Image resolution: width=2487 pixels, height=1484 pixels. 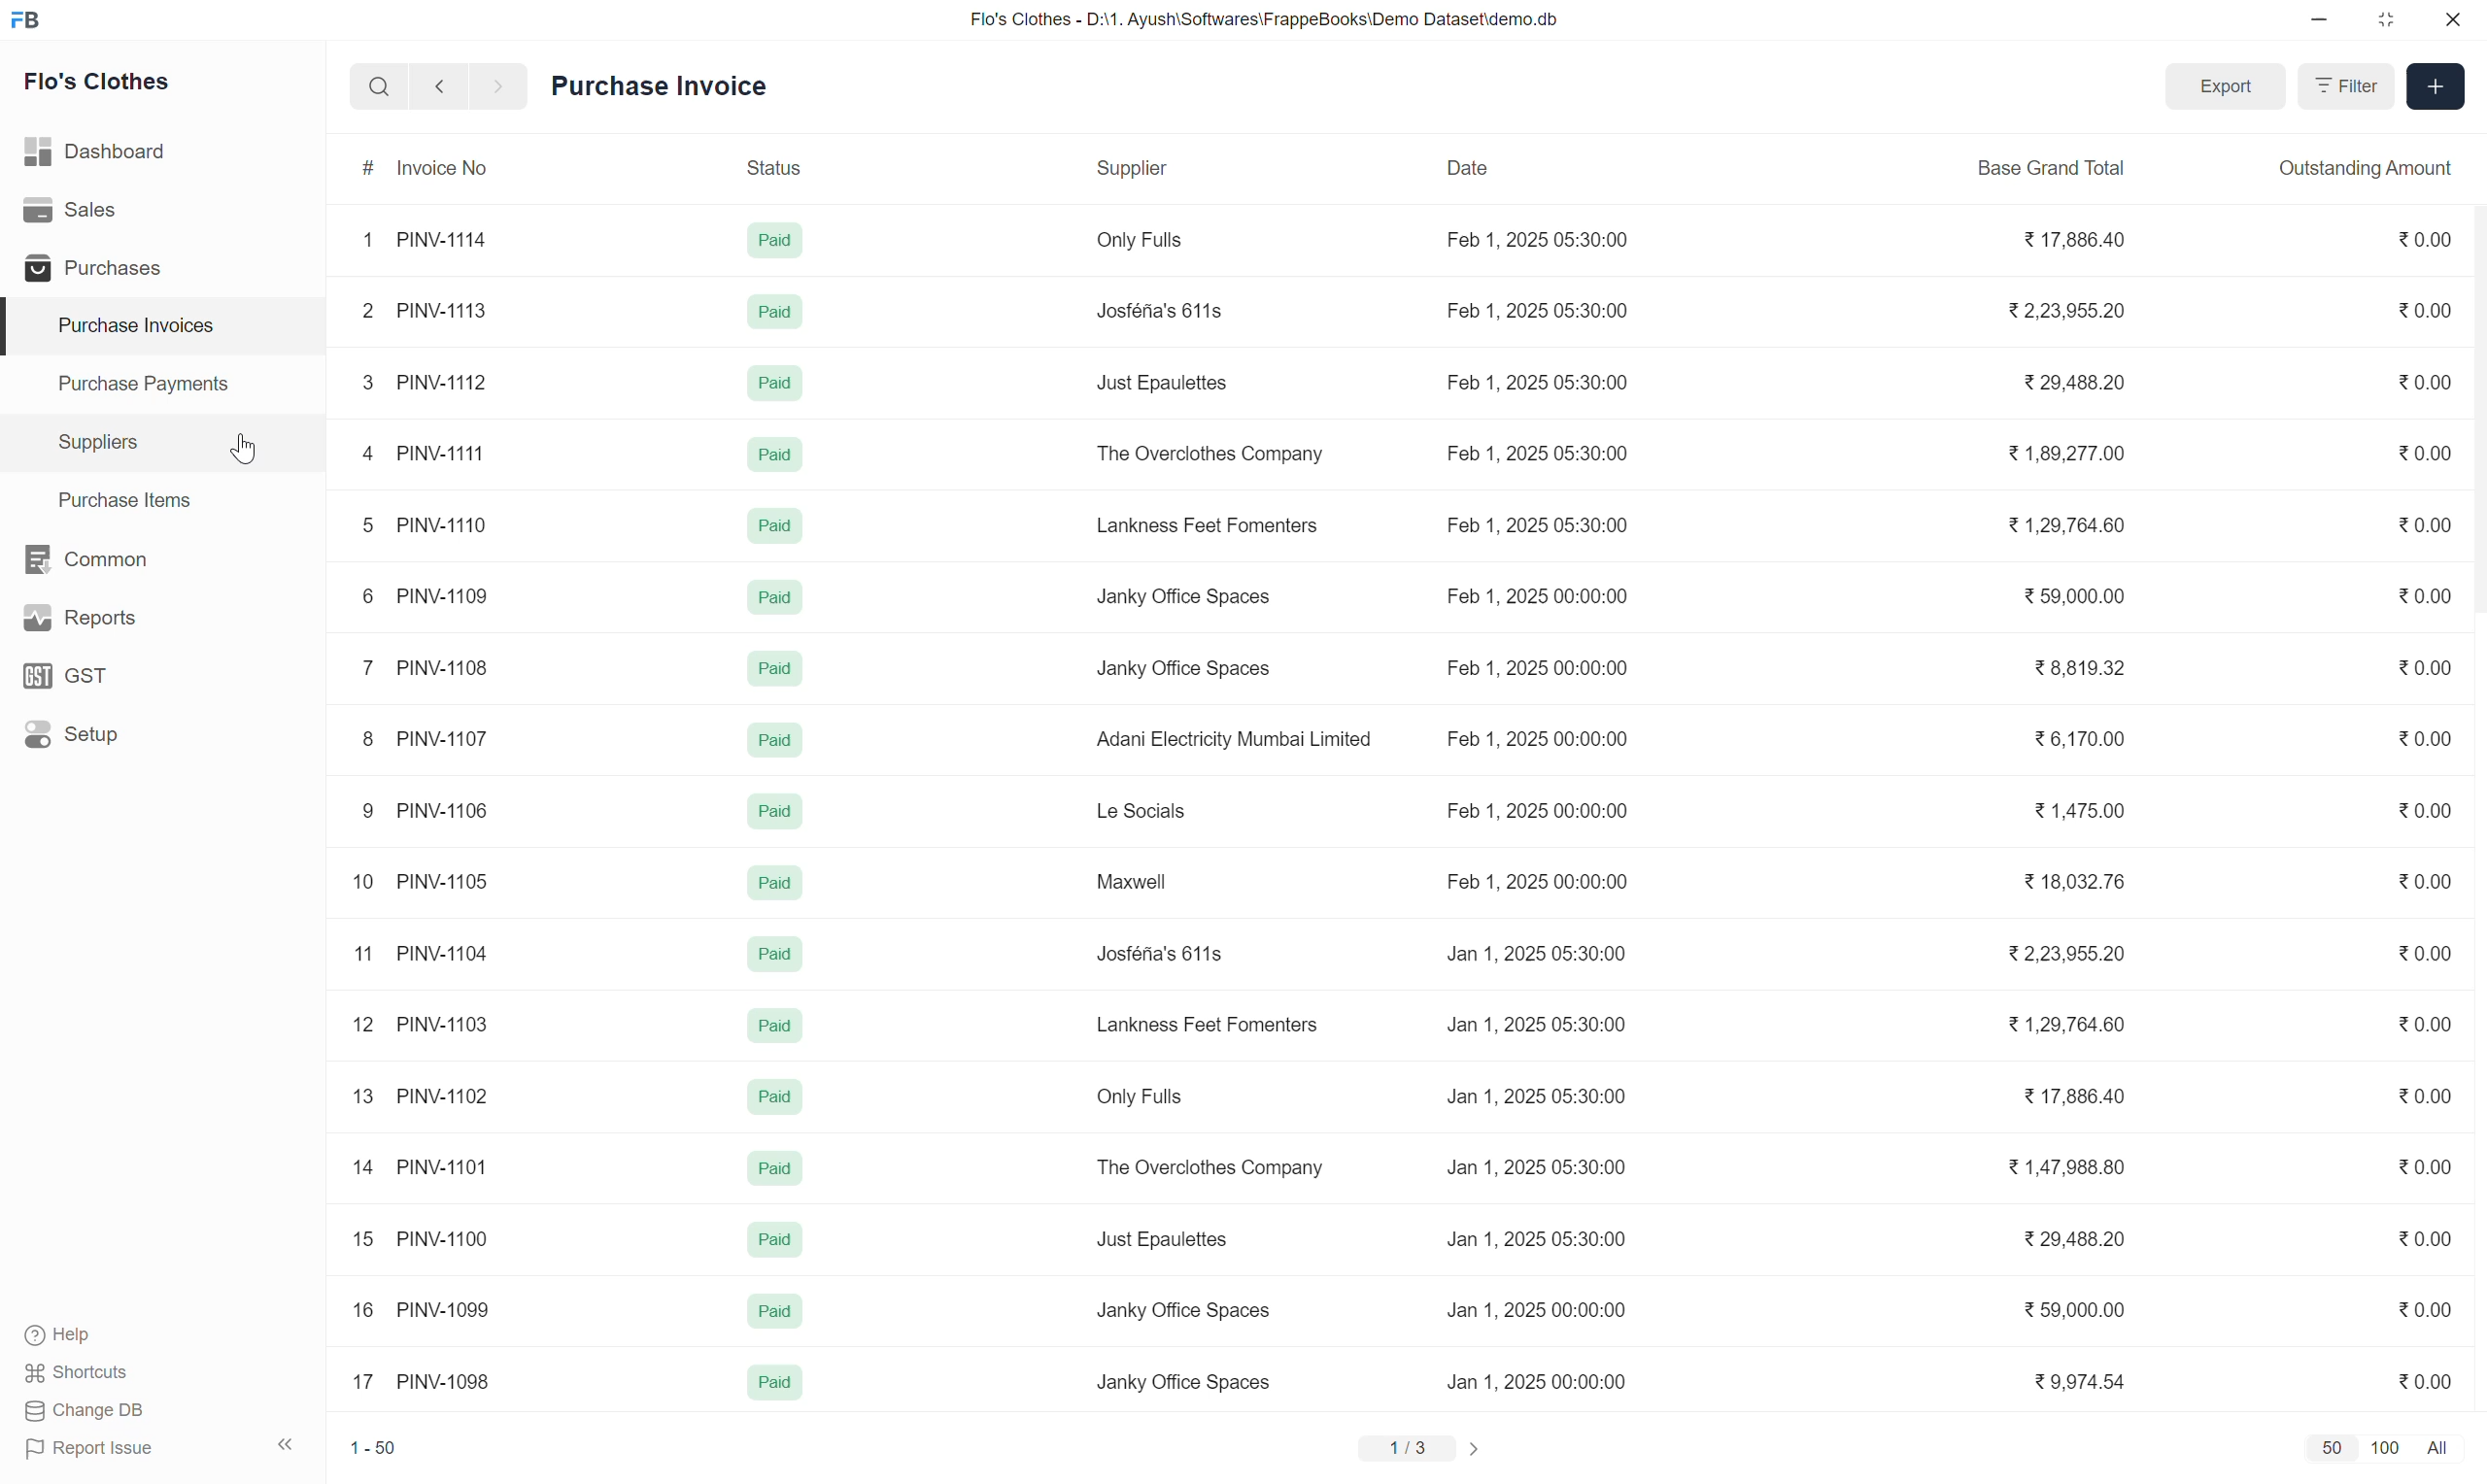 I want to click on PINV-1111, so click(x=442, y=454).